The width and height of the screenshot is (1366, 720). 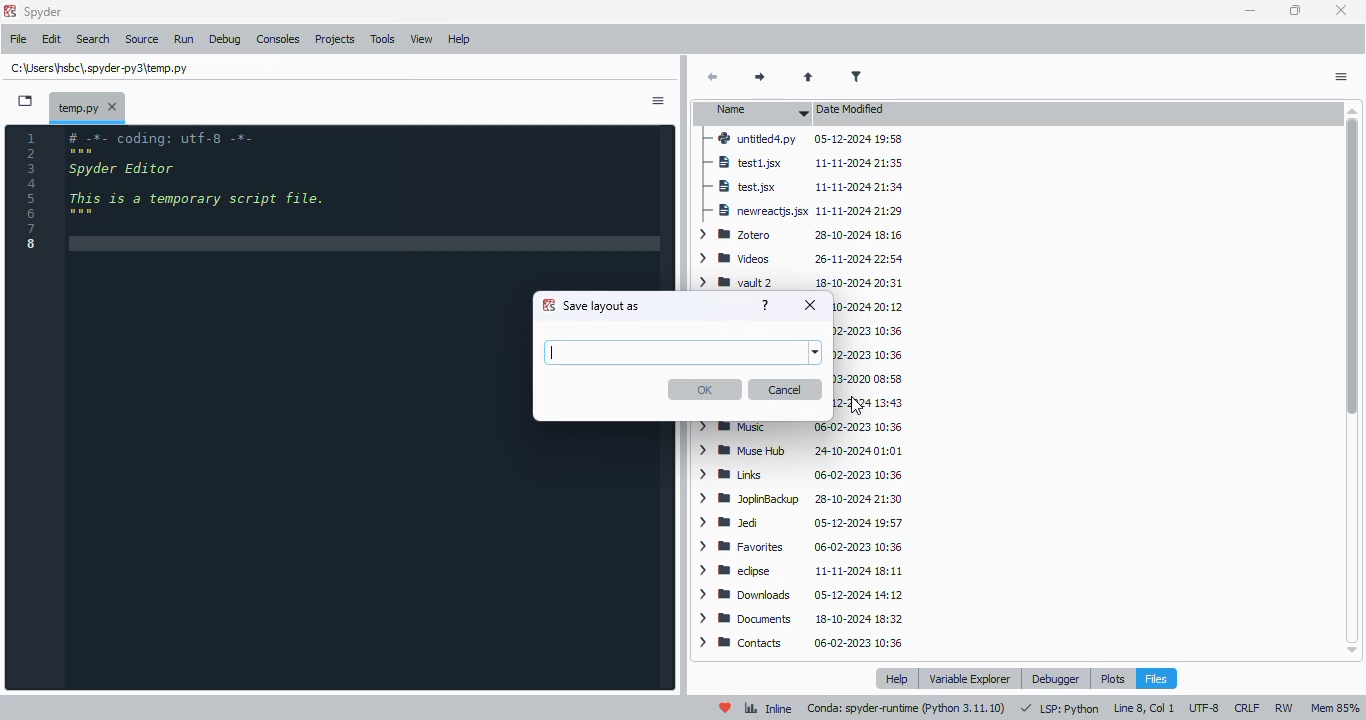 I want to click on Searches, so click(x=867, y=333).